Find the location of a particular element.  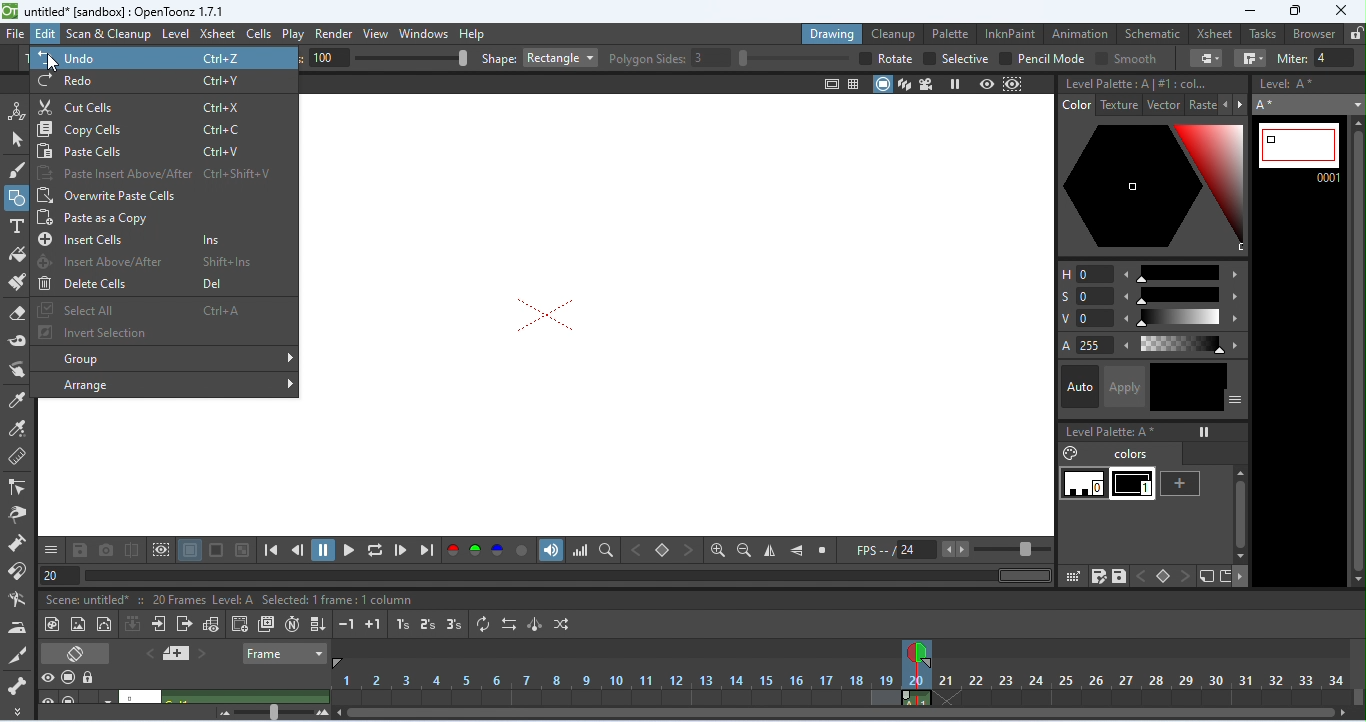

reset is located at coordinates (821, 550).